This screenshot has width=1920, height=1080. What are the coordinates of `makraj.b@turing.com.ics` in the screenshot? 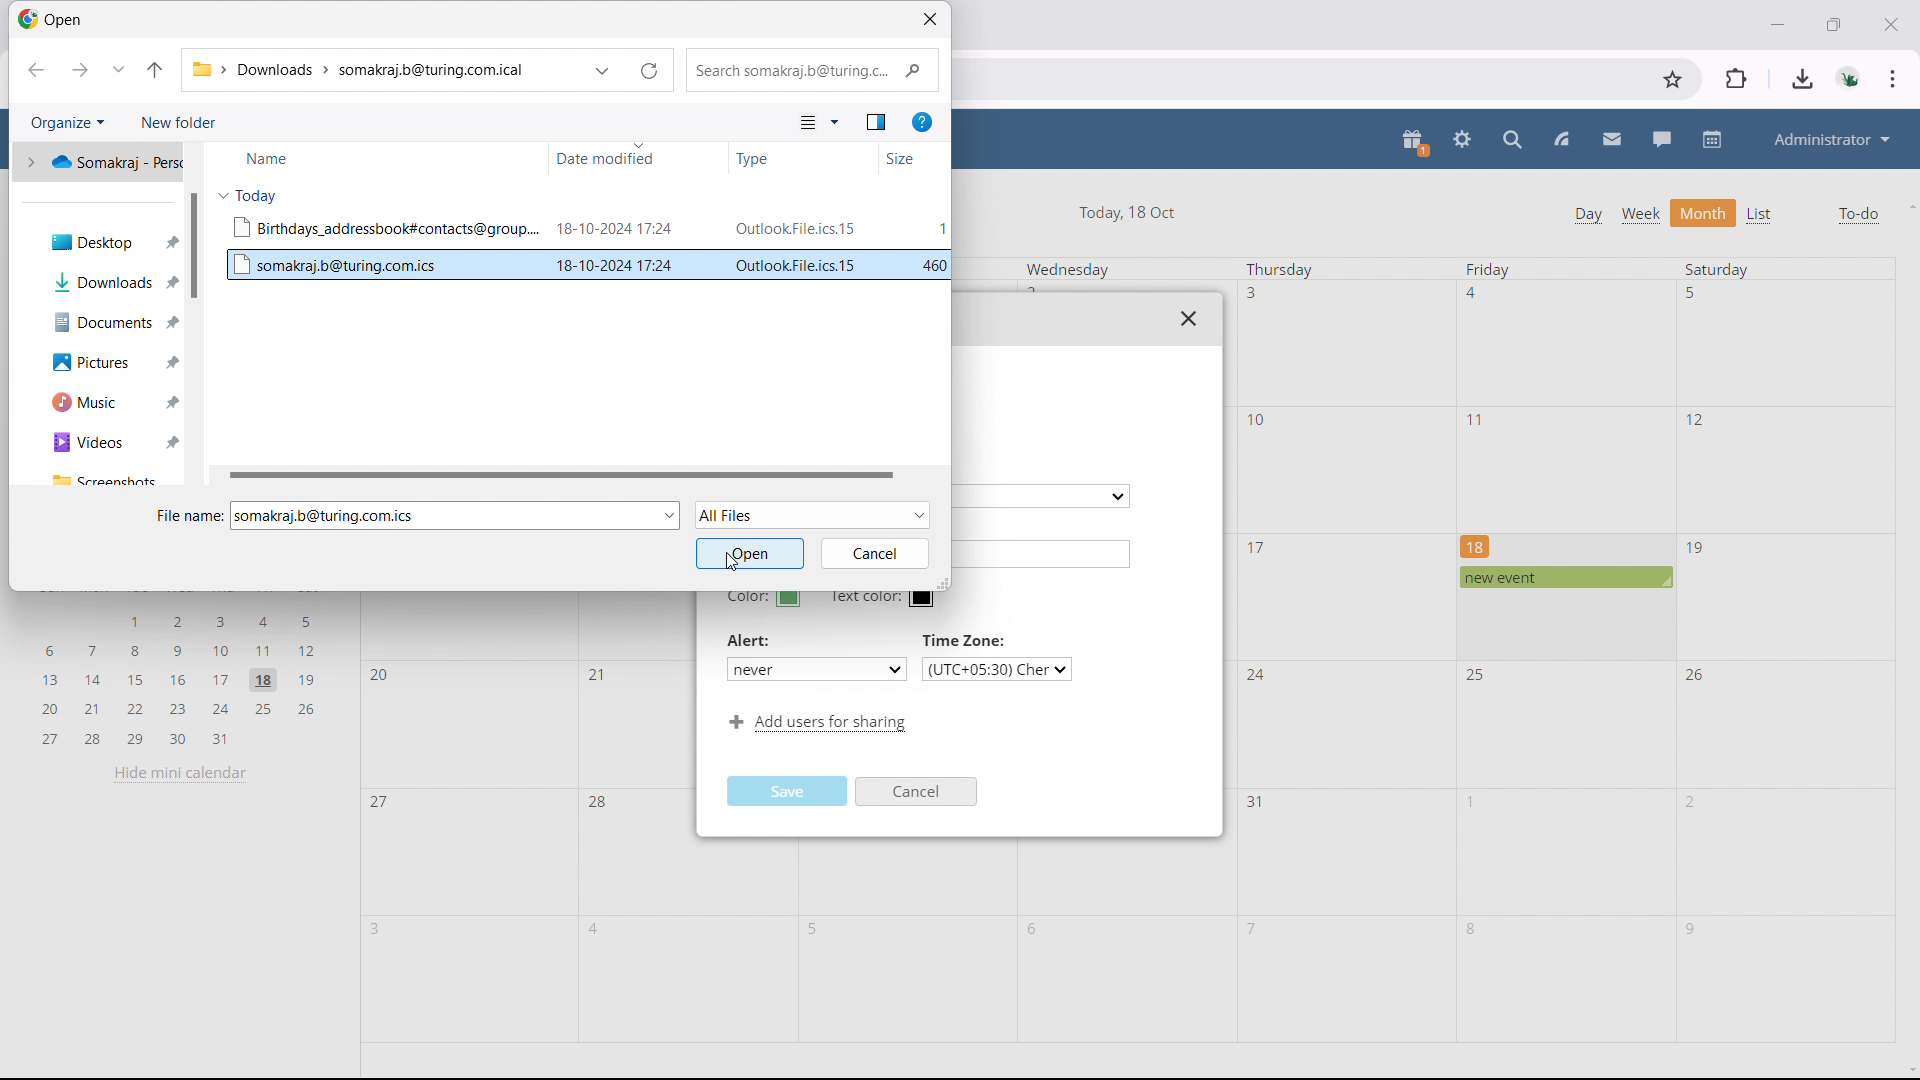 It's located at (328, 516).